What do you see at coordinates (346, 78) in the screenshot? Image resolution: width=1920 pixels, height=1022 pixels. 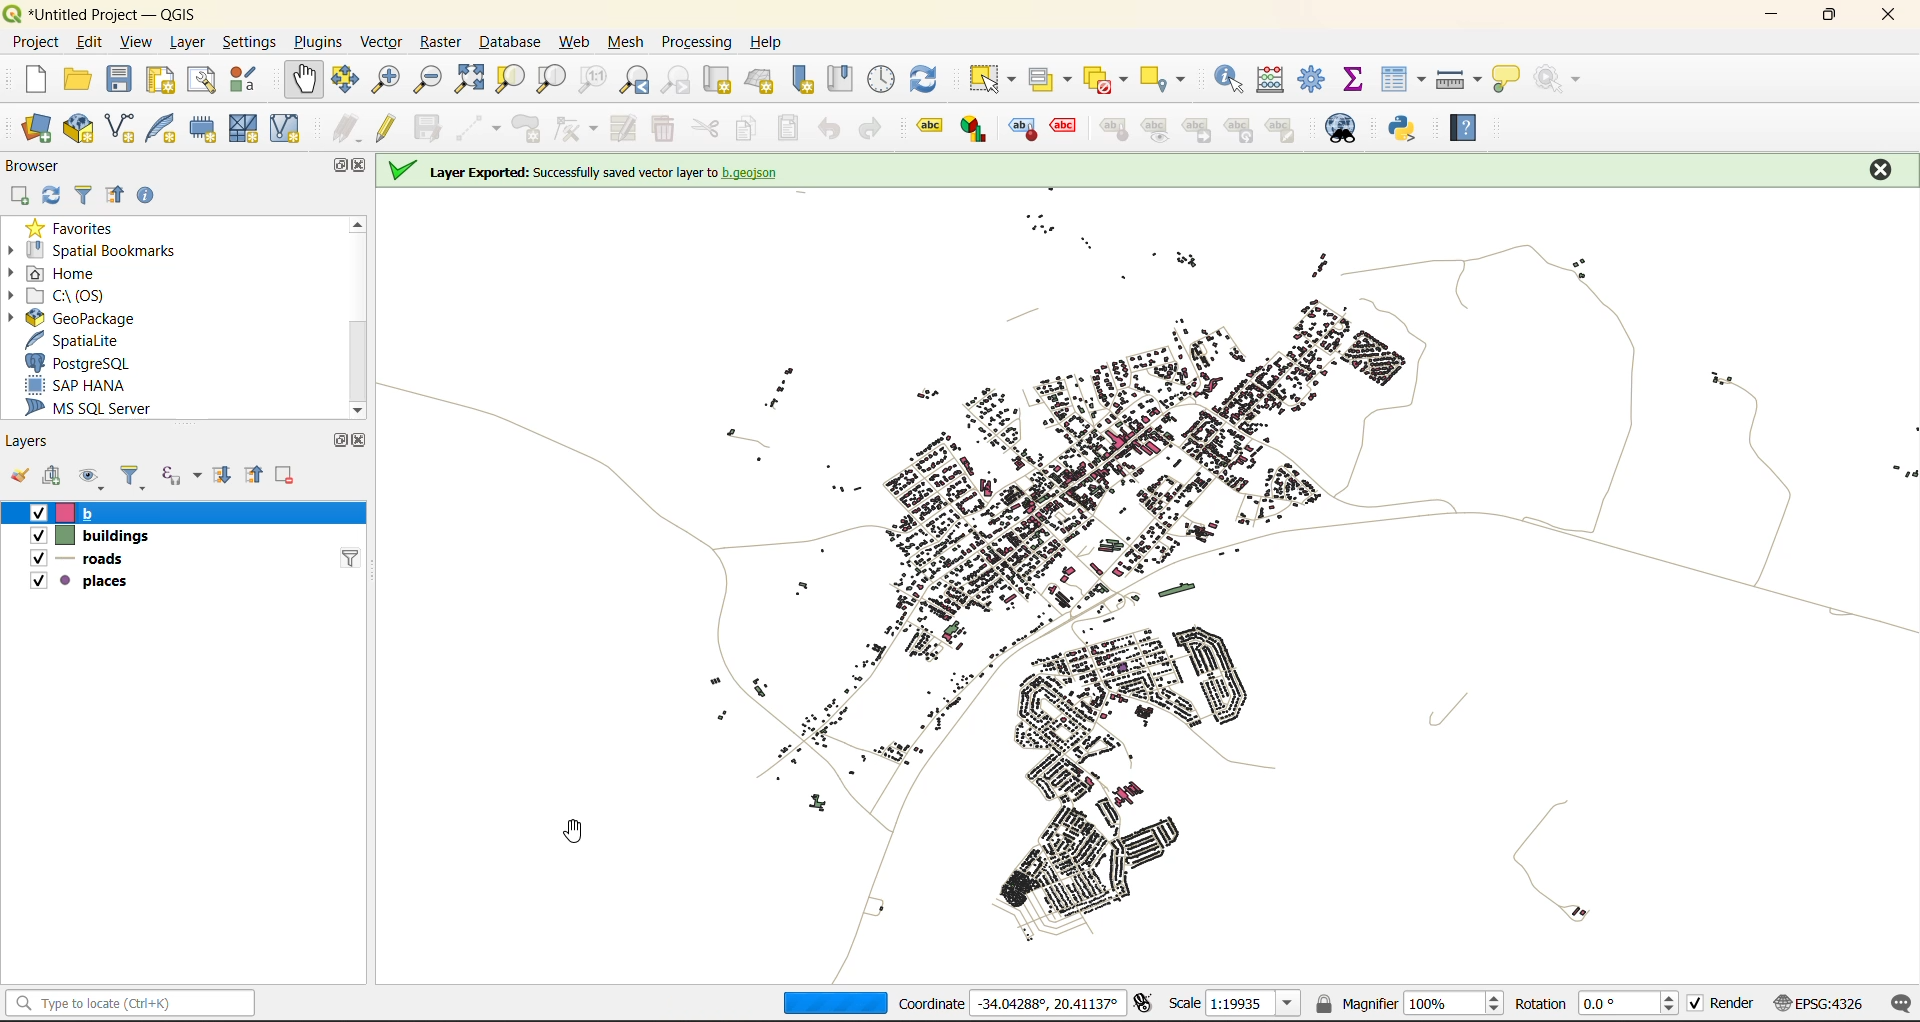 I see `pan selection` at bounding box center [346, 78].